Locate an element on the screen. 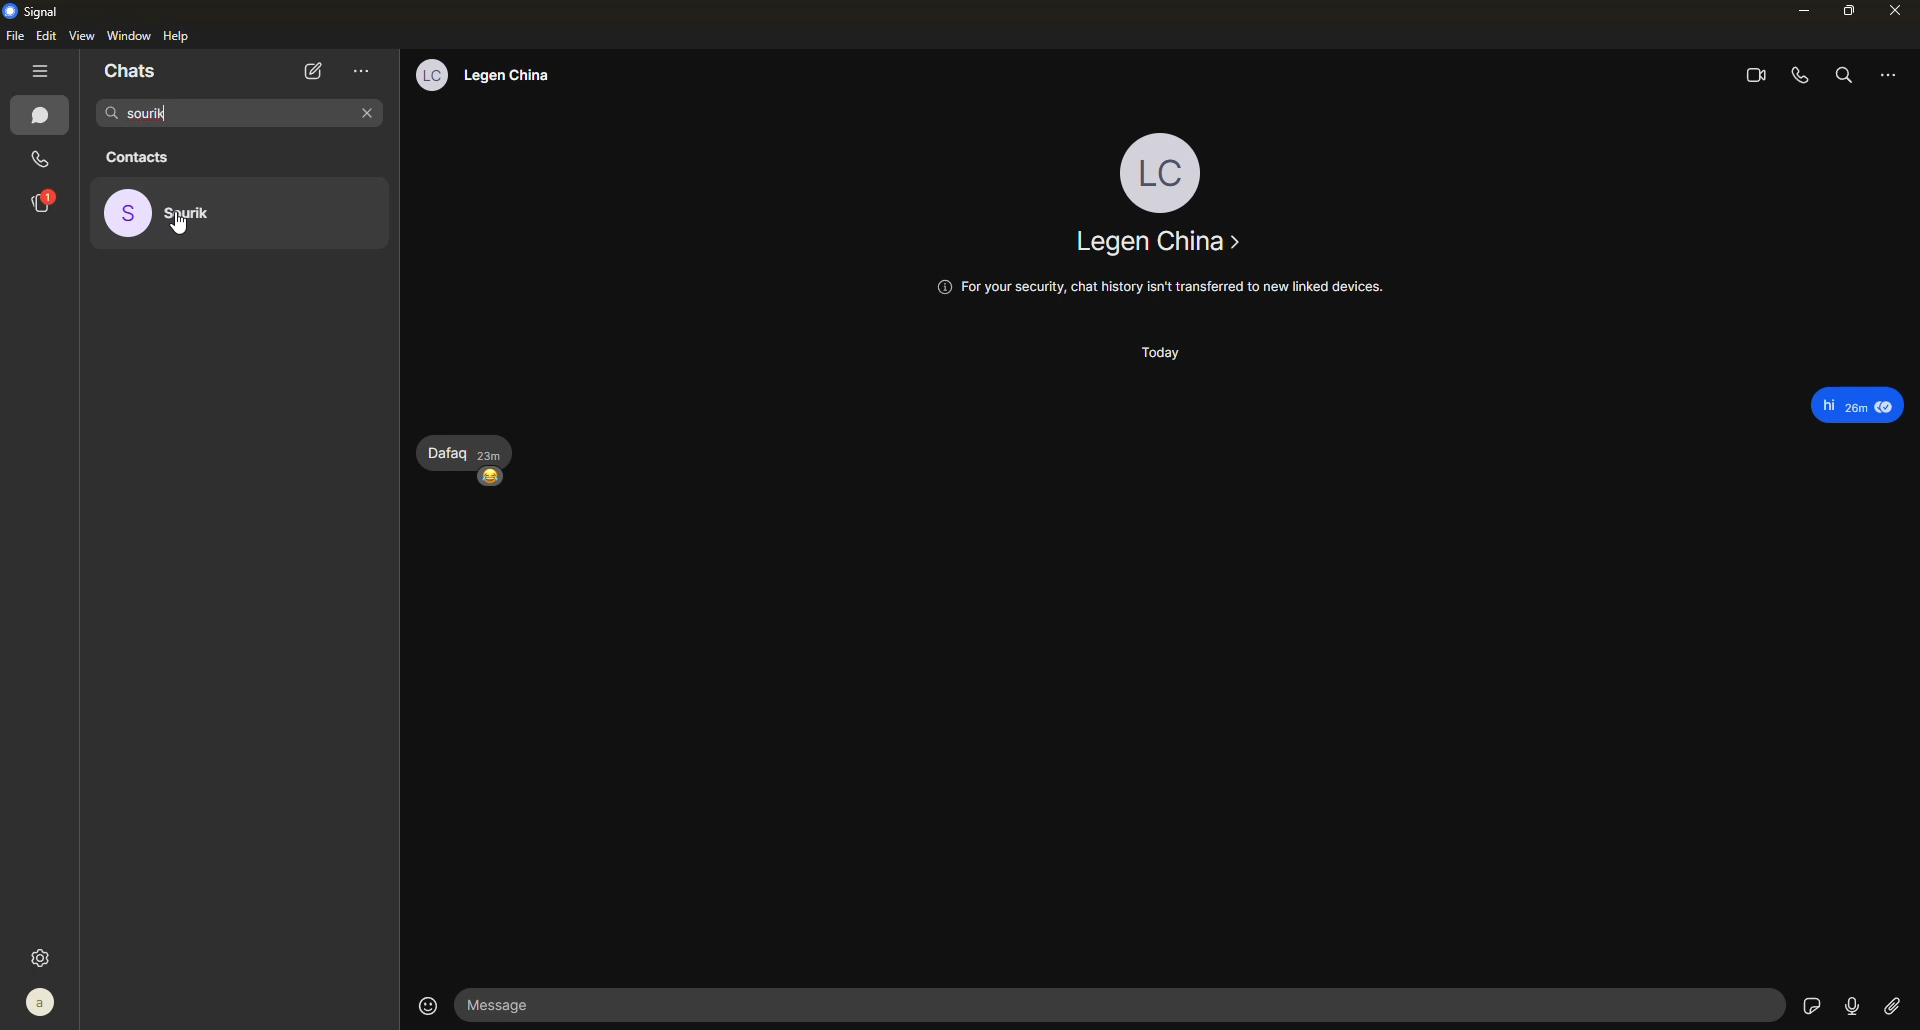 This screenshot has width=1920, height=1030. close is located at coordinates (1902, 13).